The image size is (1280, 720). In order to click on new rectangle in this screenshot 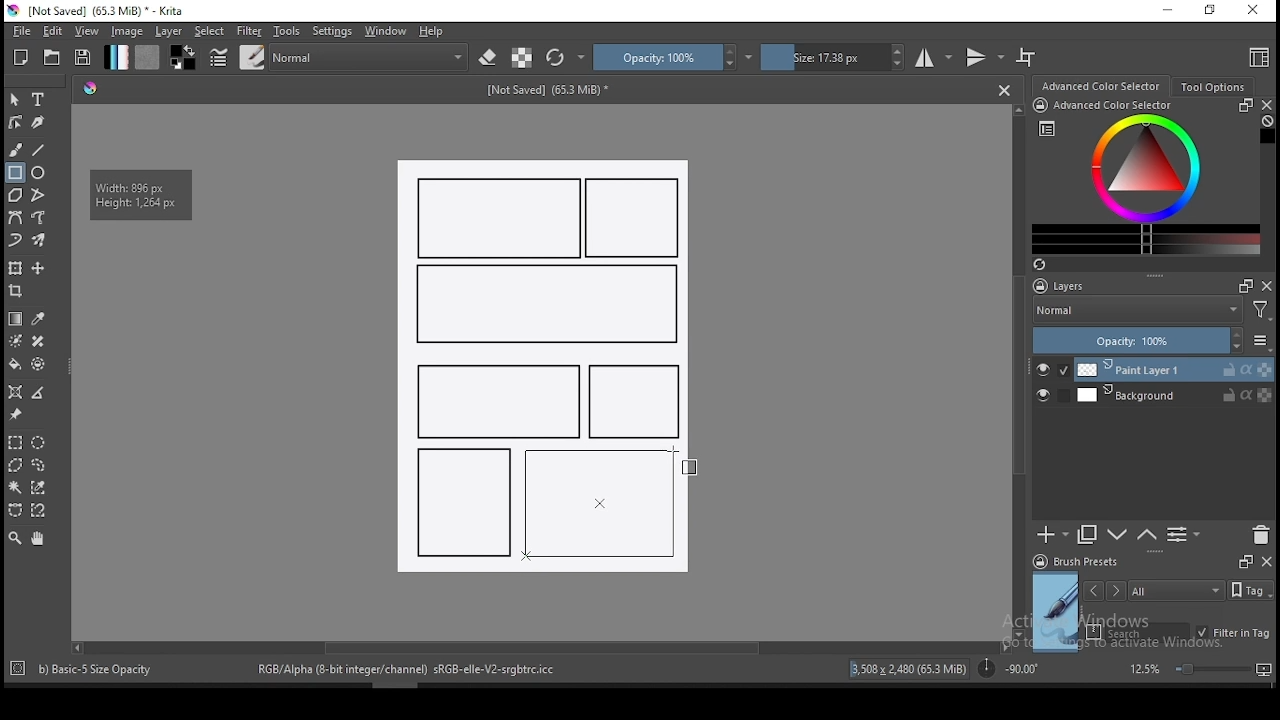, I will do `click(634, 402)`.